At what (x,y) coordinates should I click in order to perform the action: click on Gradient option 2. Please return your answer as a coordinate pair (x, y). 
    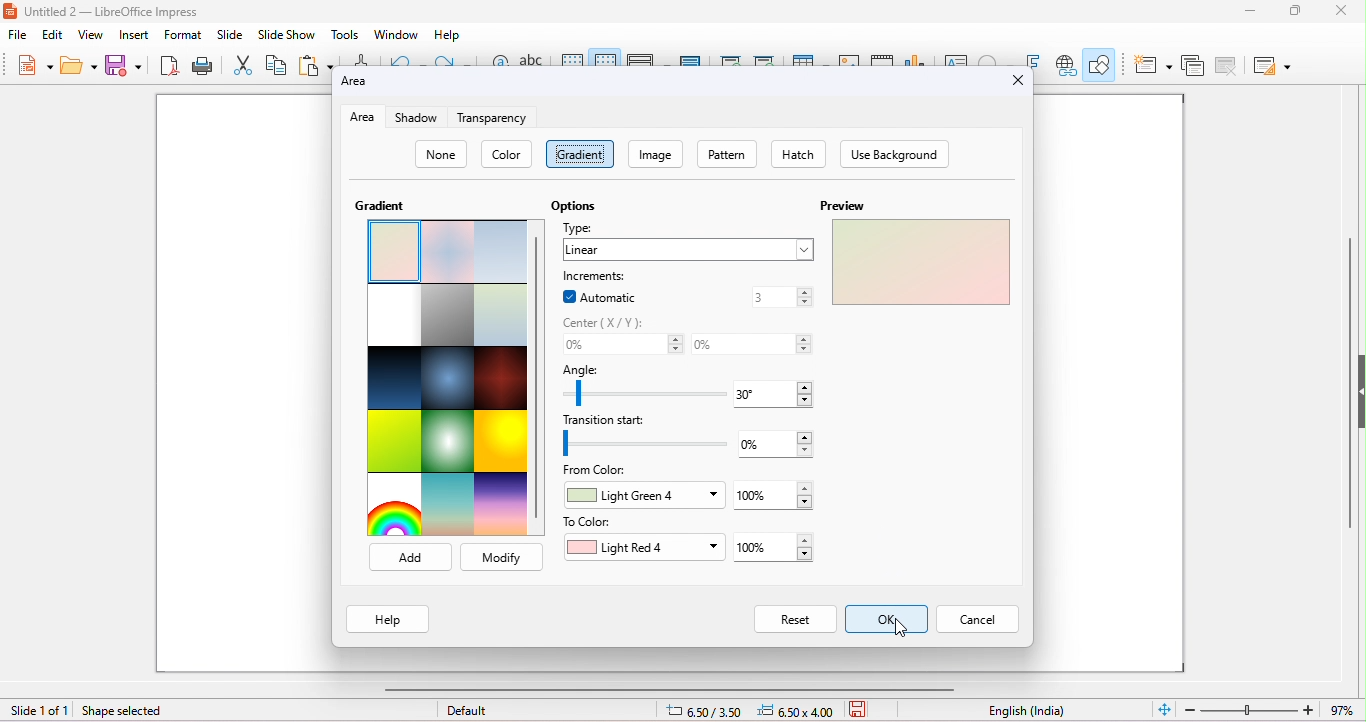
    Looking at the image, I should click on (450, 252).